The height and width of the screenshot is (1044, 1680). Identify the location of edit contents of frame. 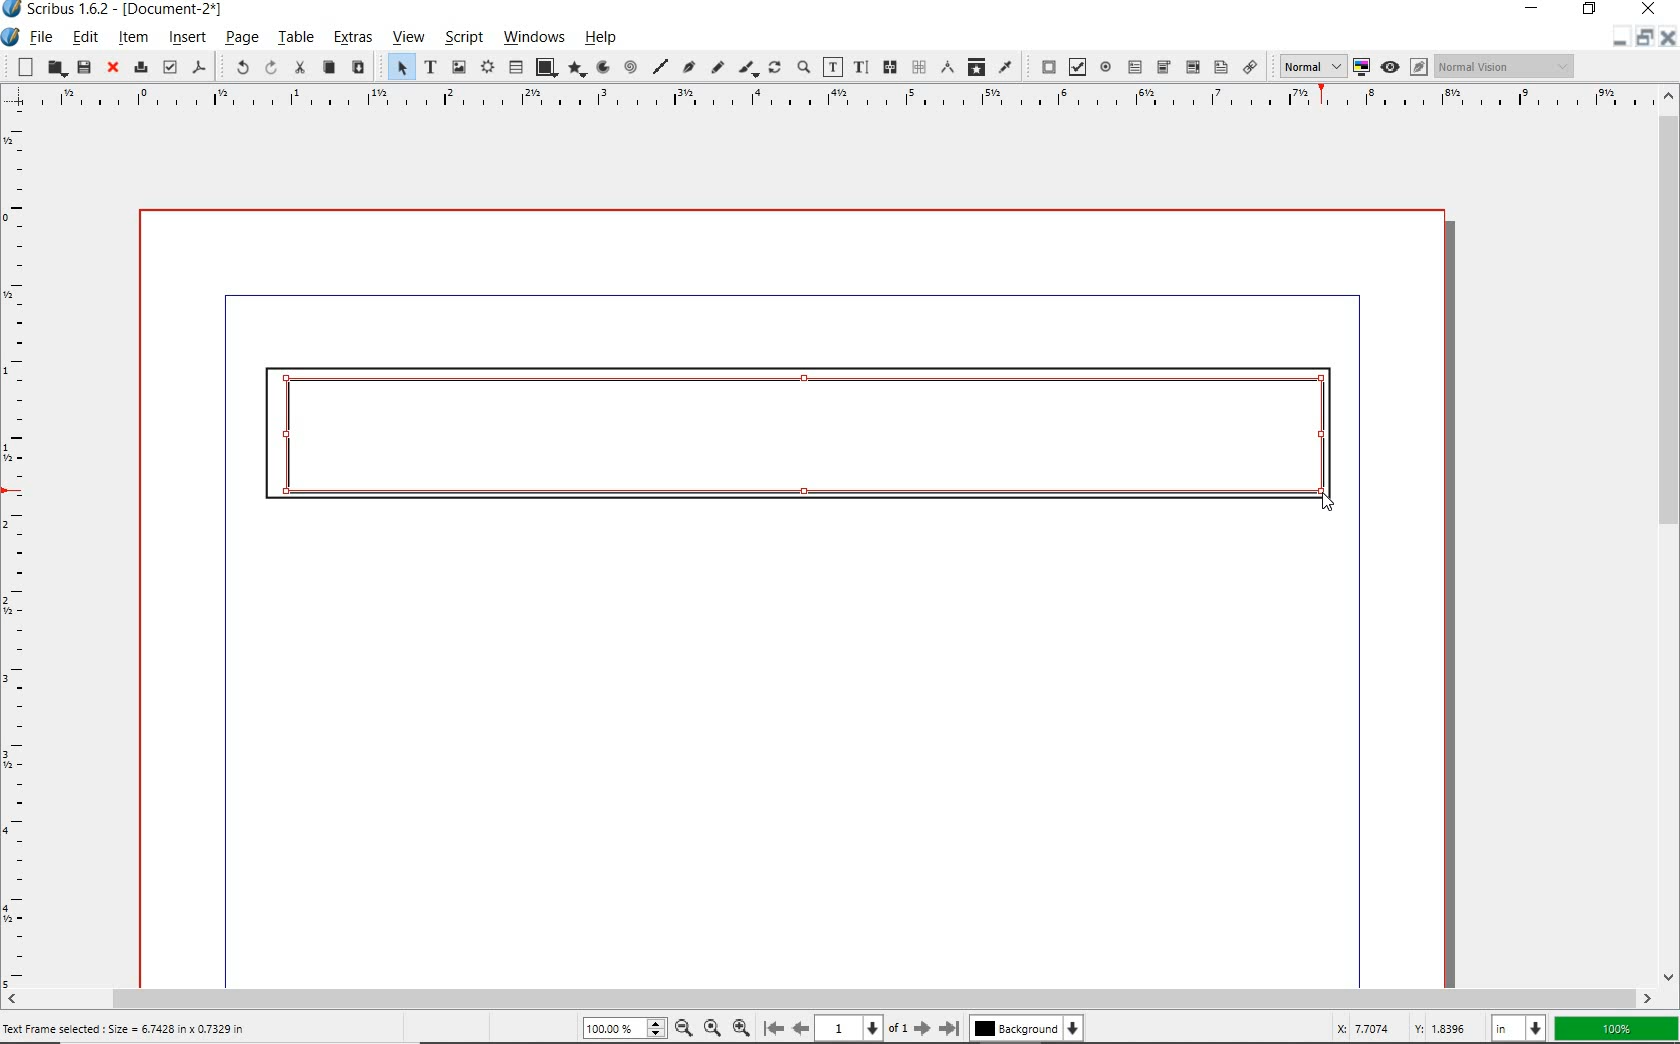
(832, 67).